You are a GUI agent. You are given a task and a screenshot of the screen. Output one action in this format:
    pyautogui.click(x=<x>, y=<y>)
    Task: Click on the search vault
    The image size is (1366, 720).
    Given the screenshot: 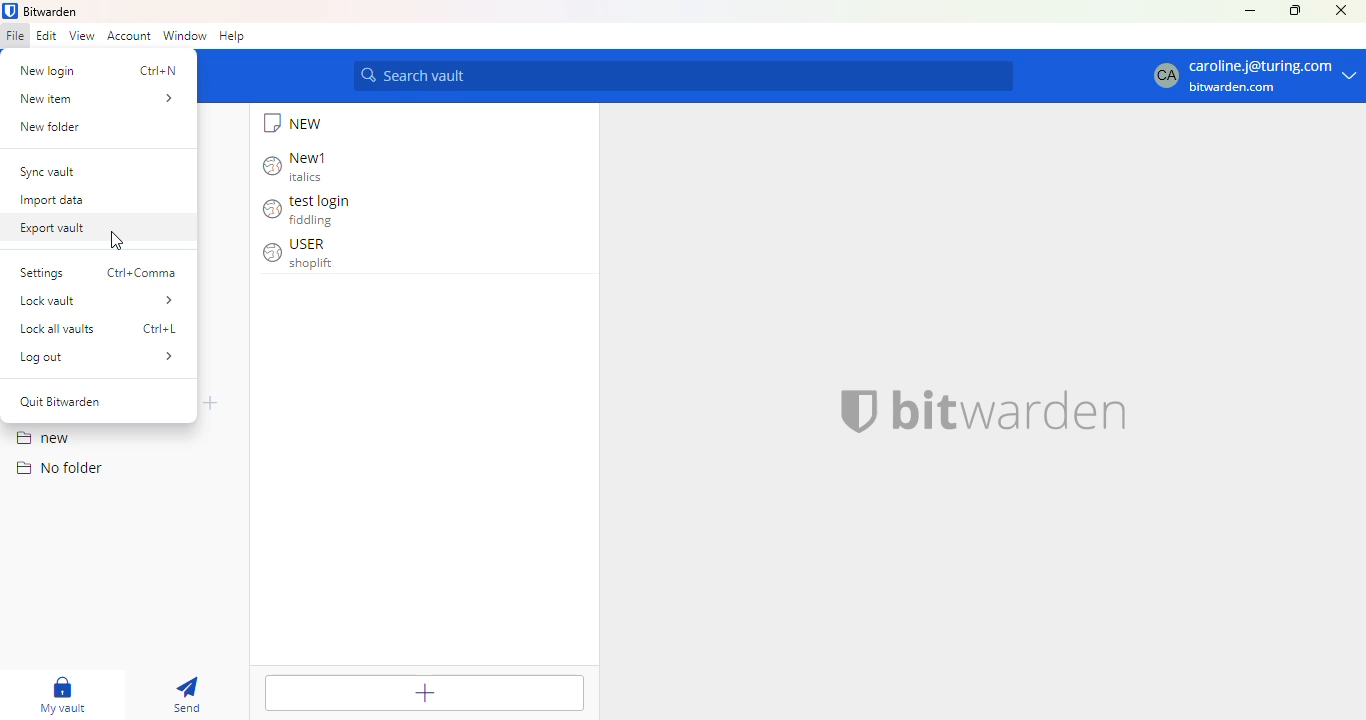 What is the action you would take?
    pyautogui.click(x=684, y=76)
    